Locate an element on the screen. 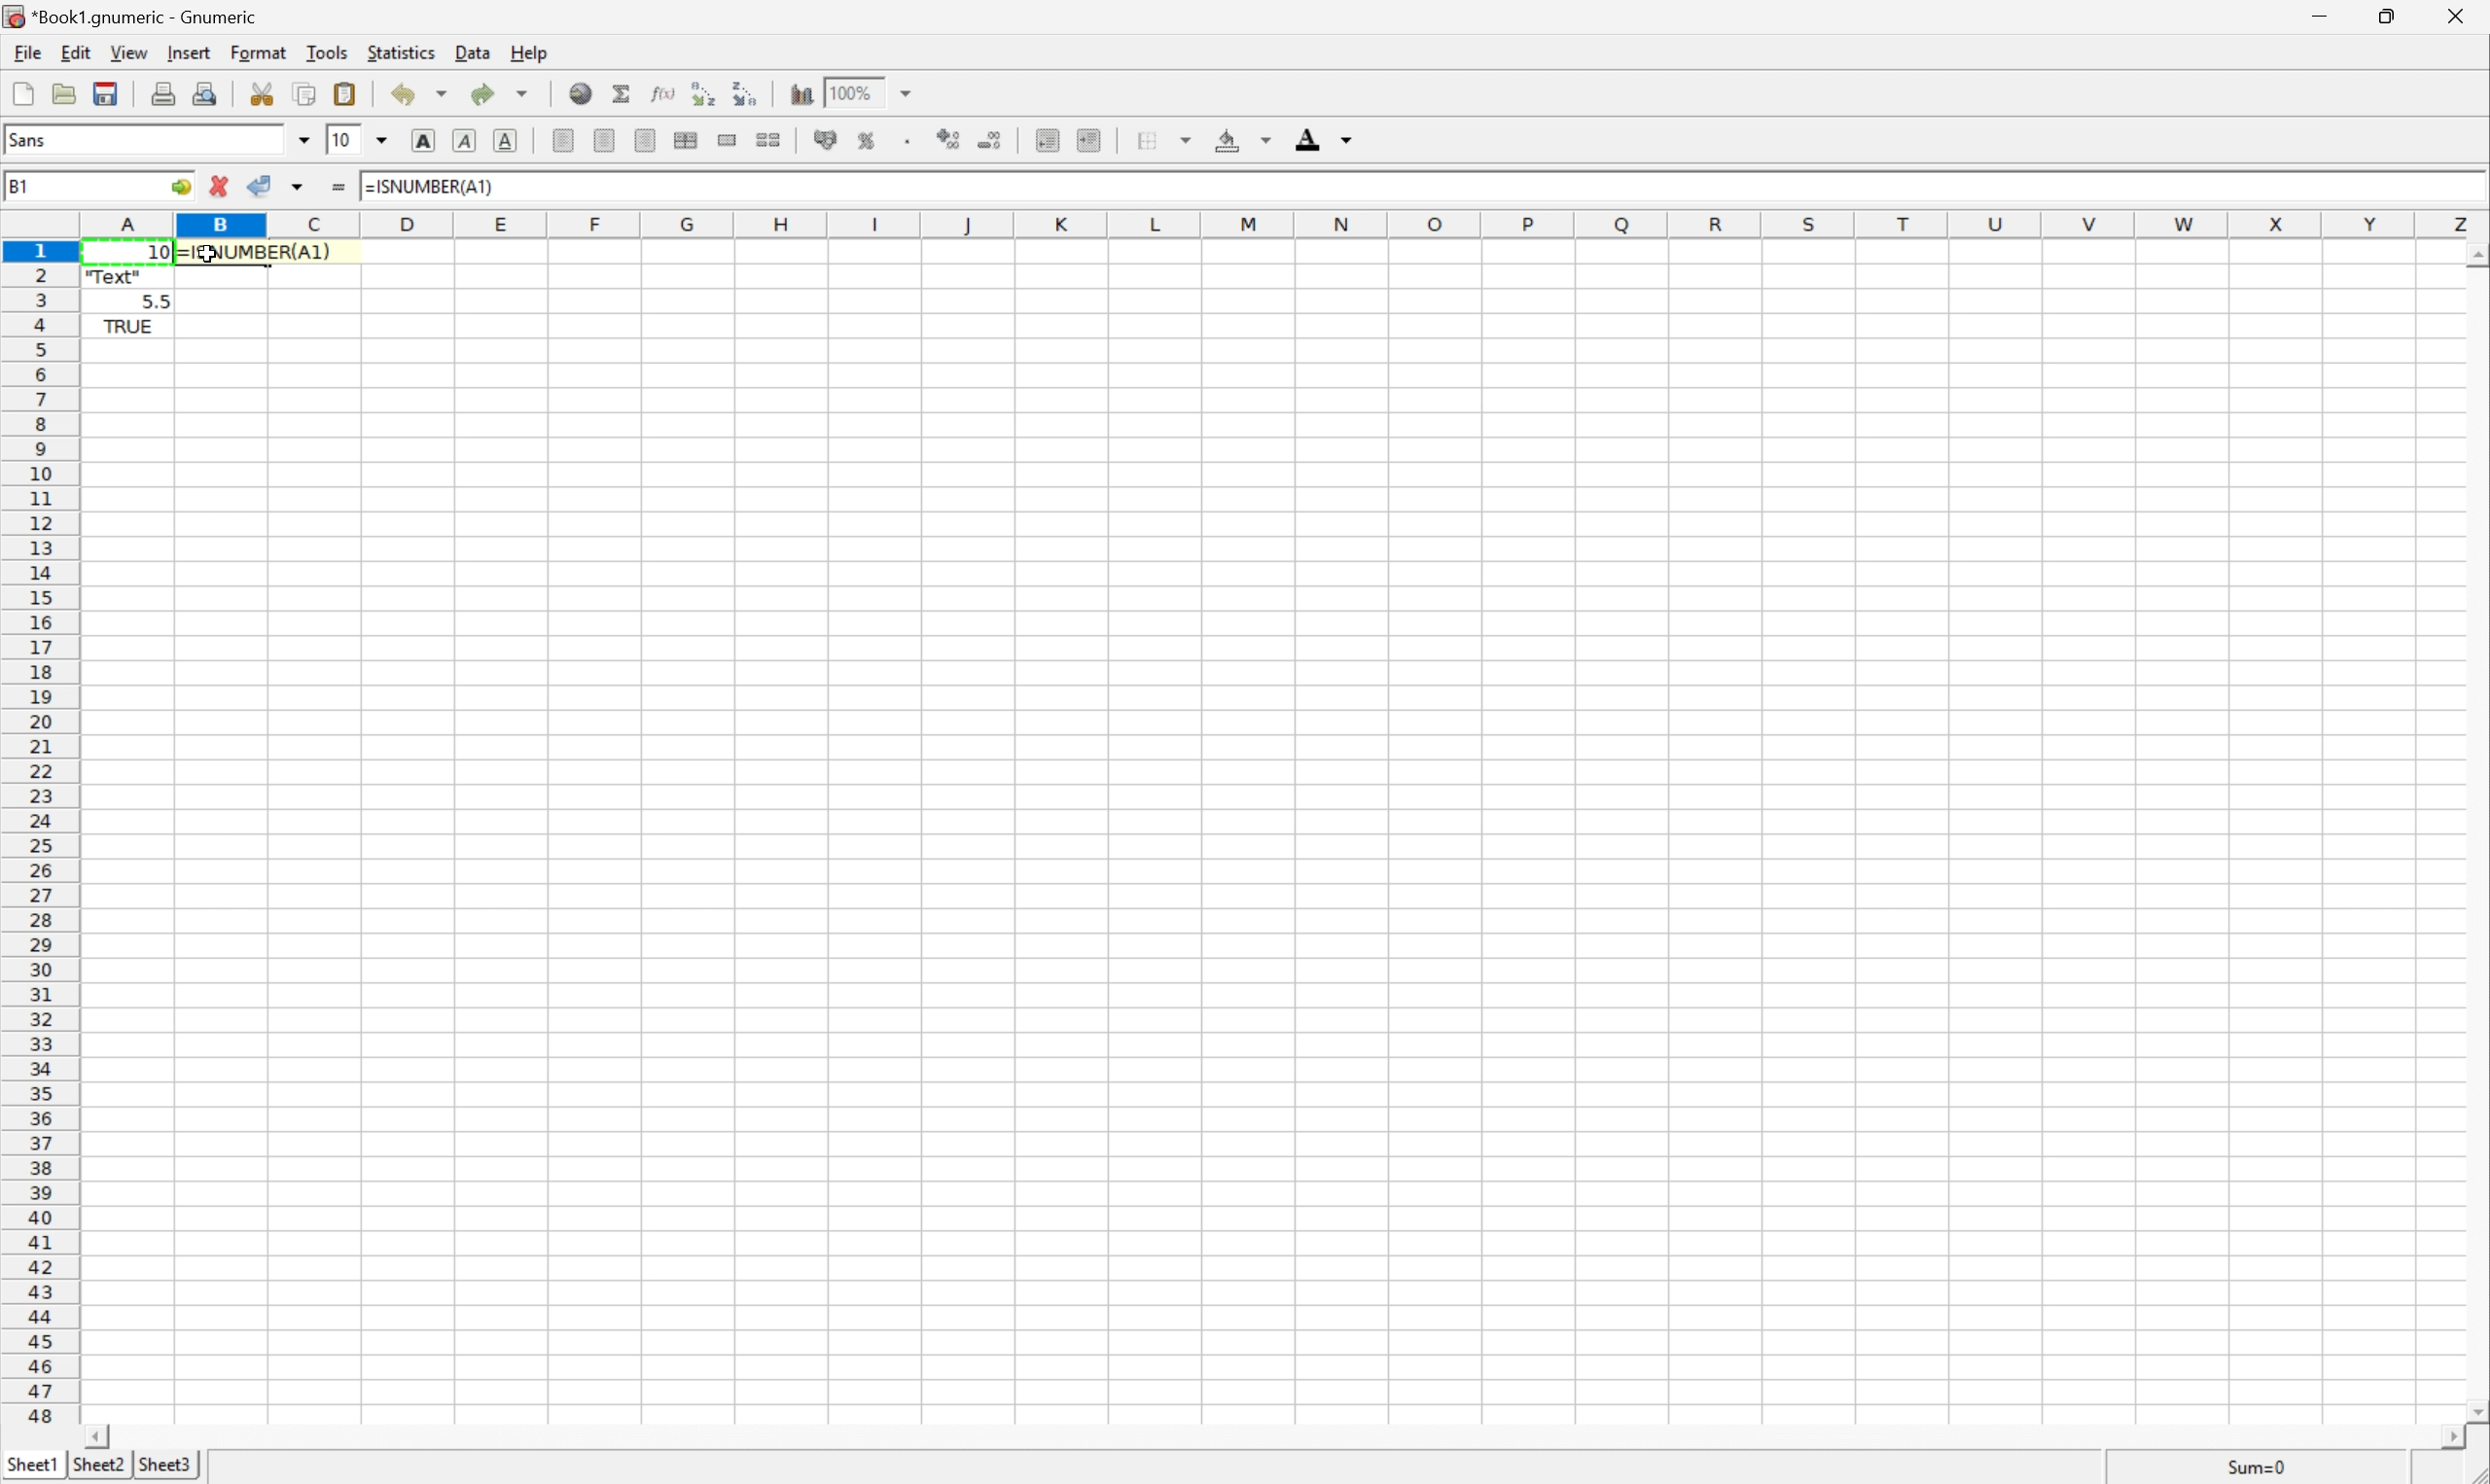  10 is located at coordinates (343, 139).